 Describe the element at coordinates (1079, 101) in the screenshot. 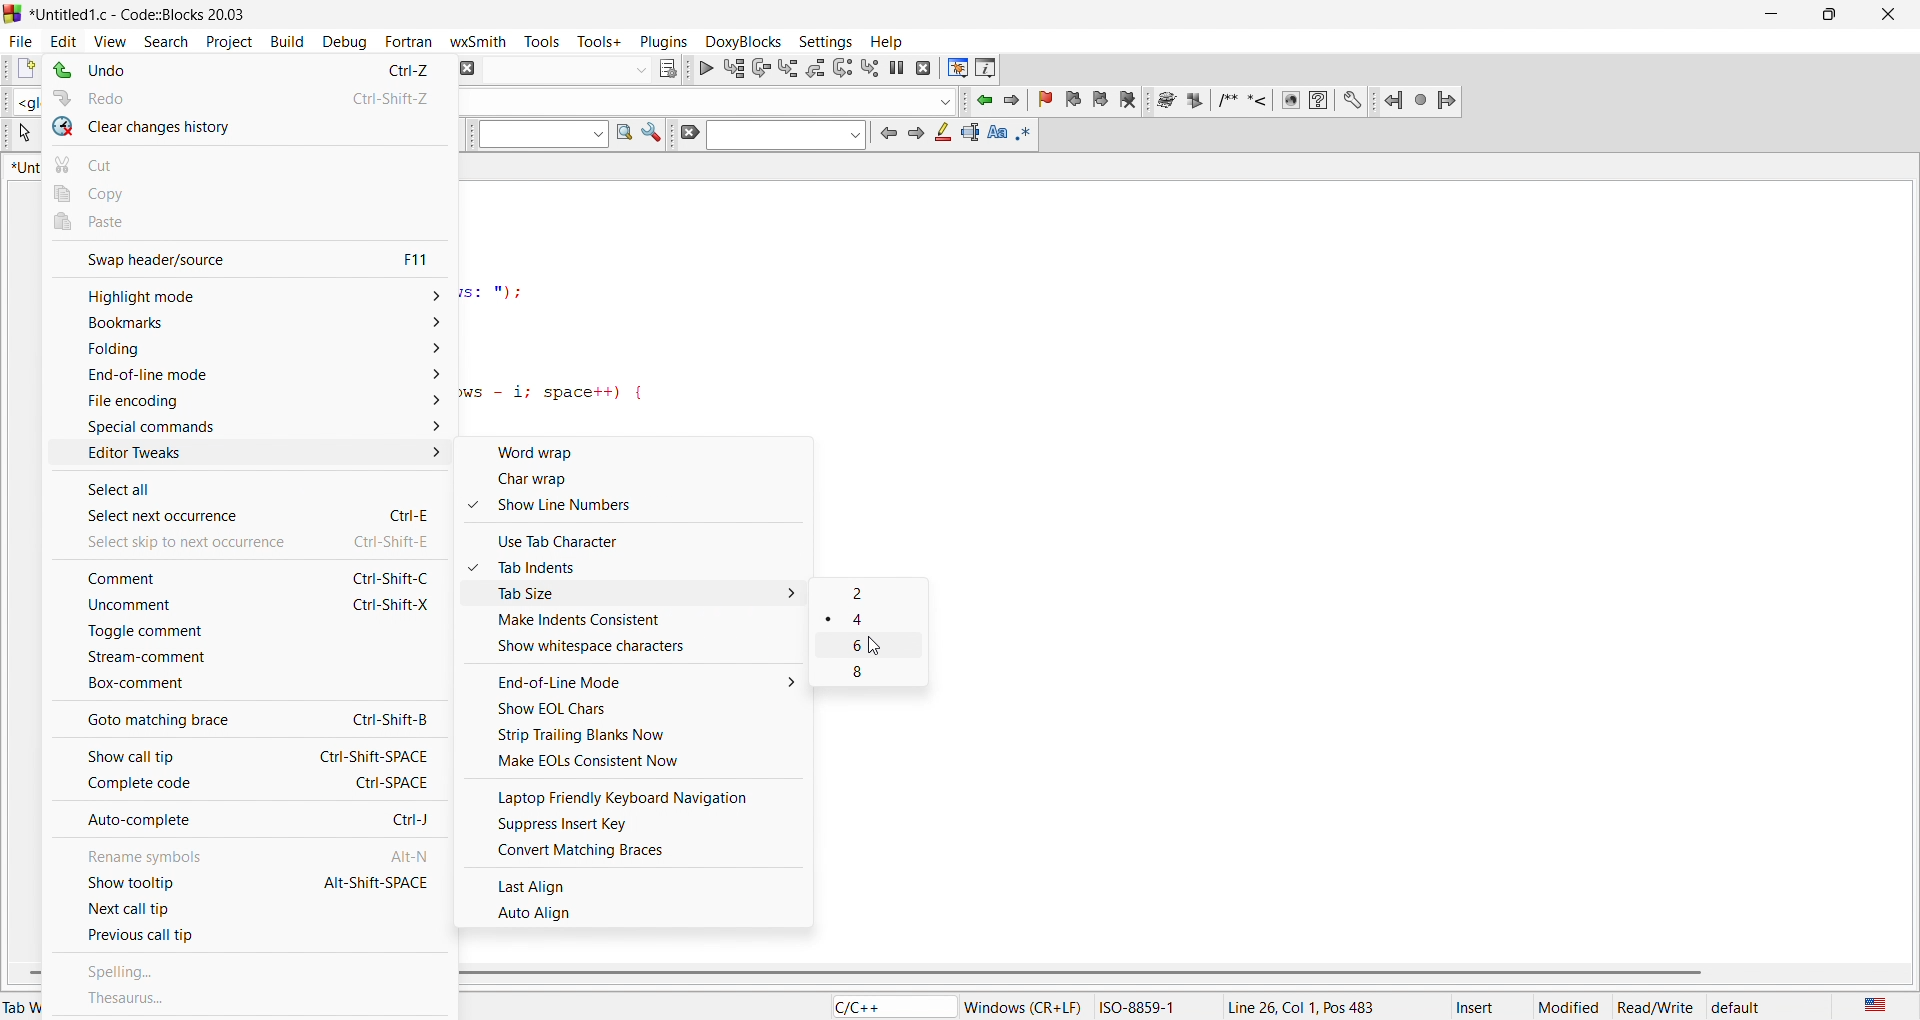

I see `bookmark icon` at that location.